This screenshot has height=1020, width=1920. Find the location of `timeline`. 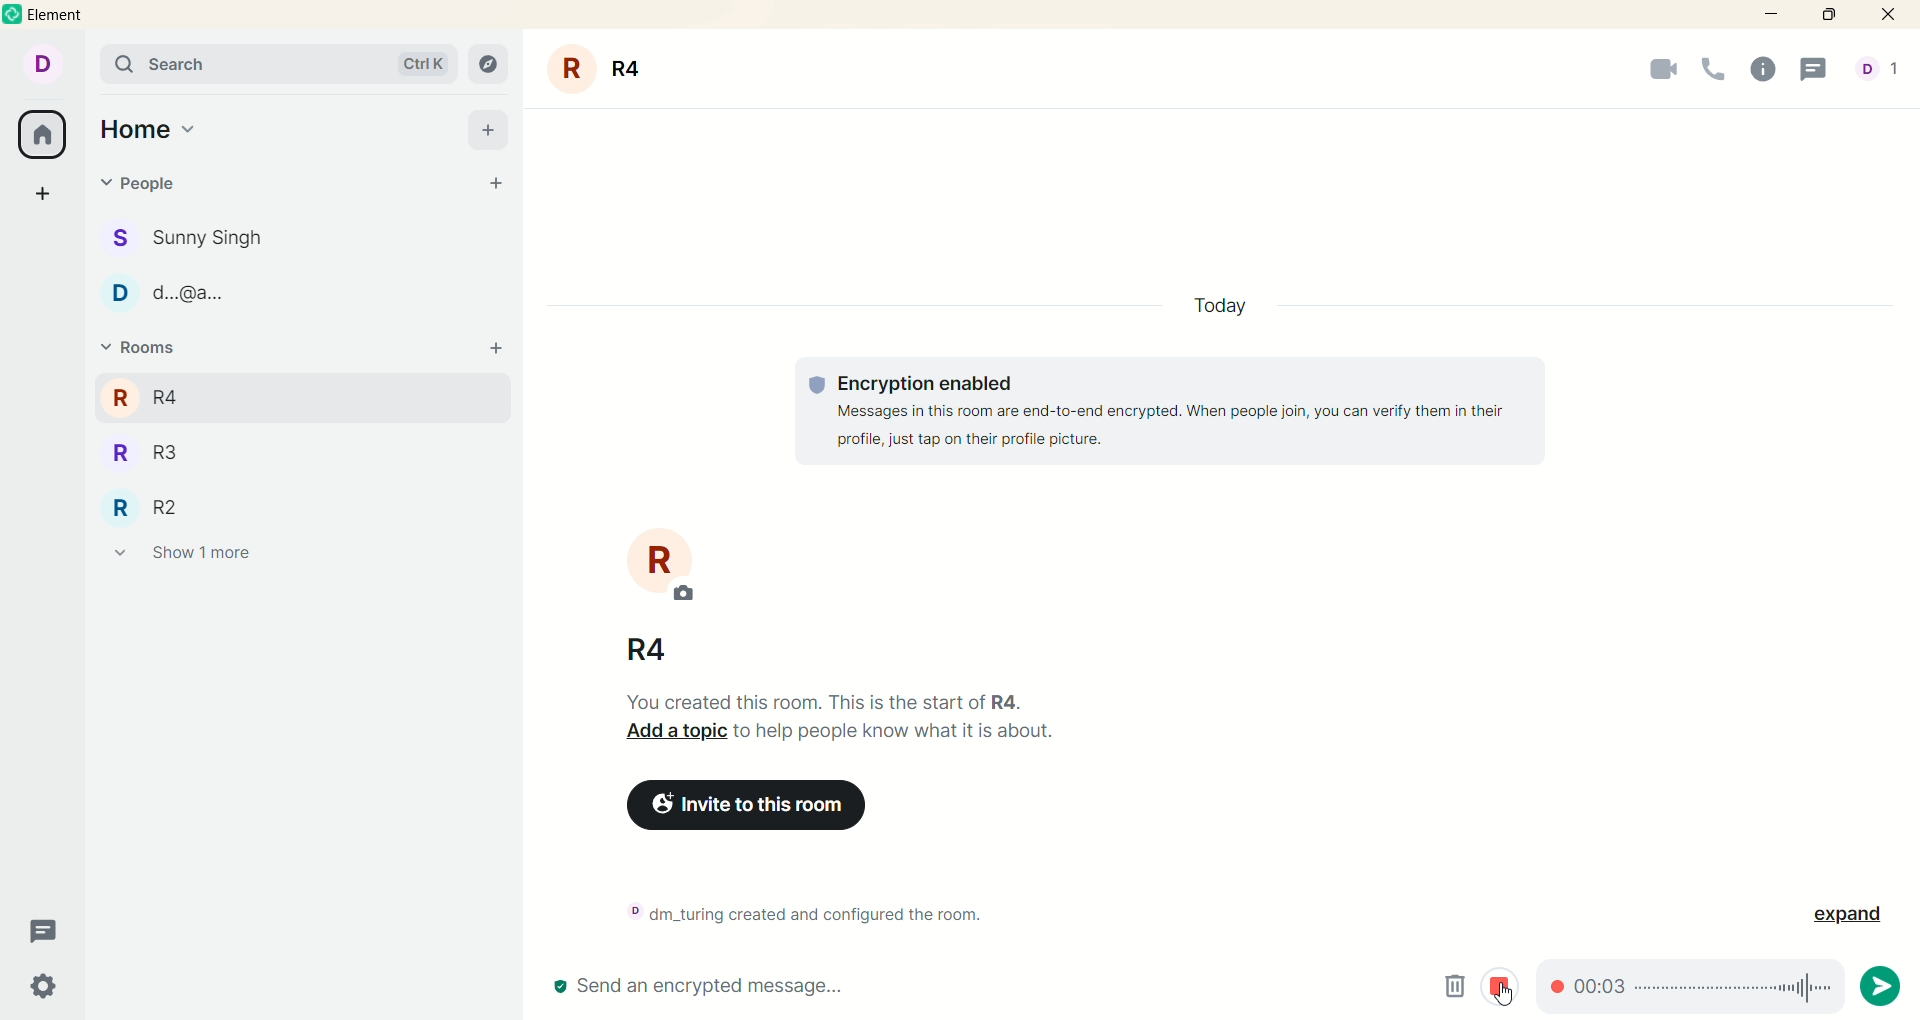

timeline is located at coordinates (1695, 989).